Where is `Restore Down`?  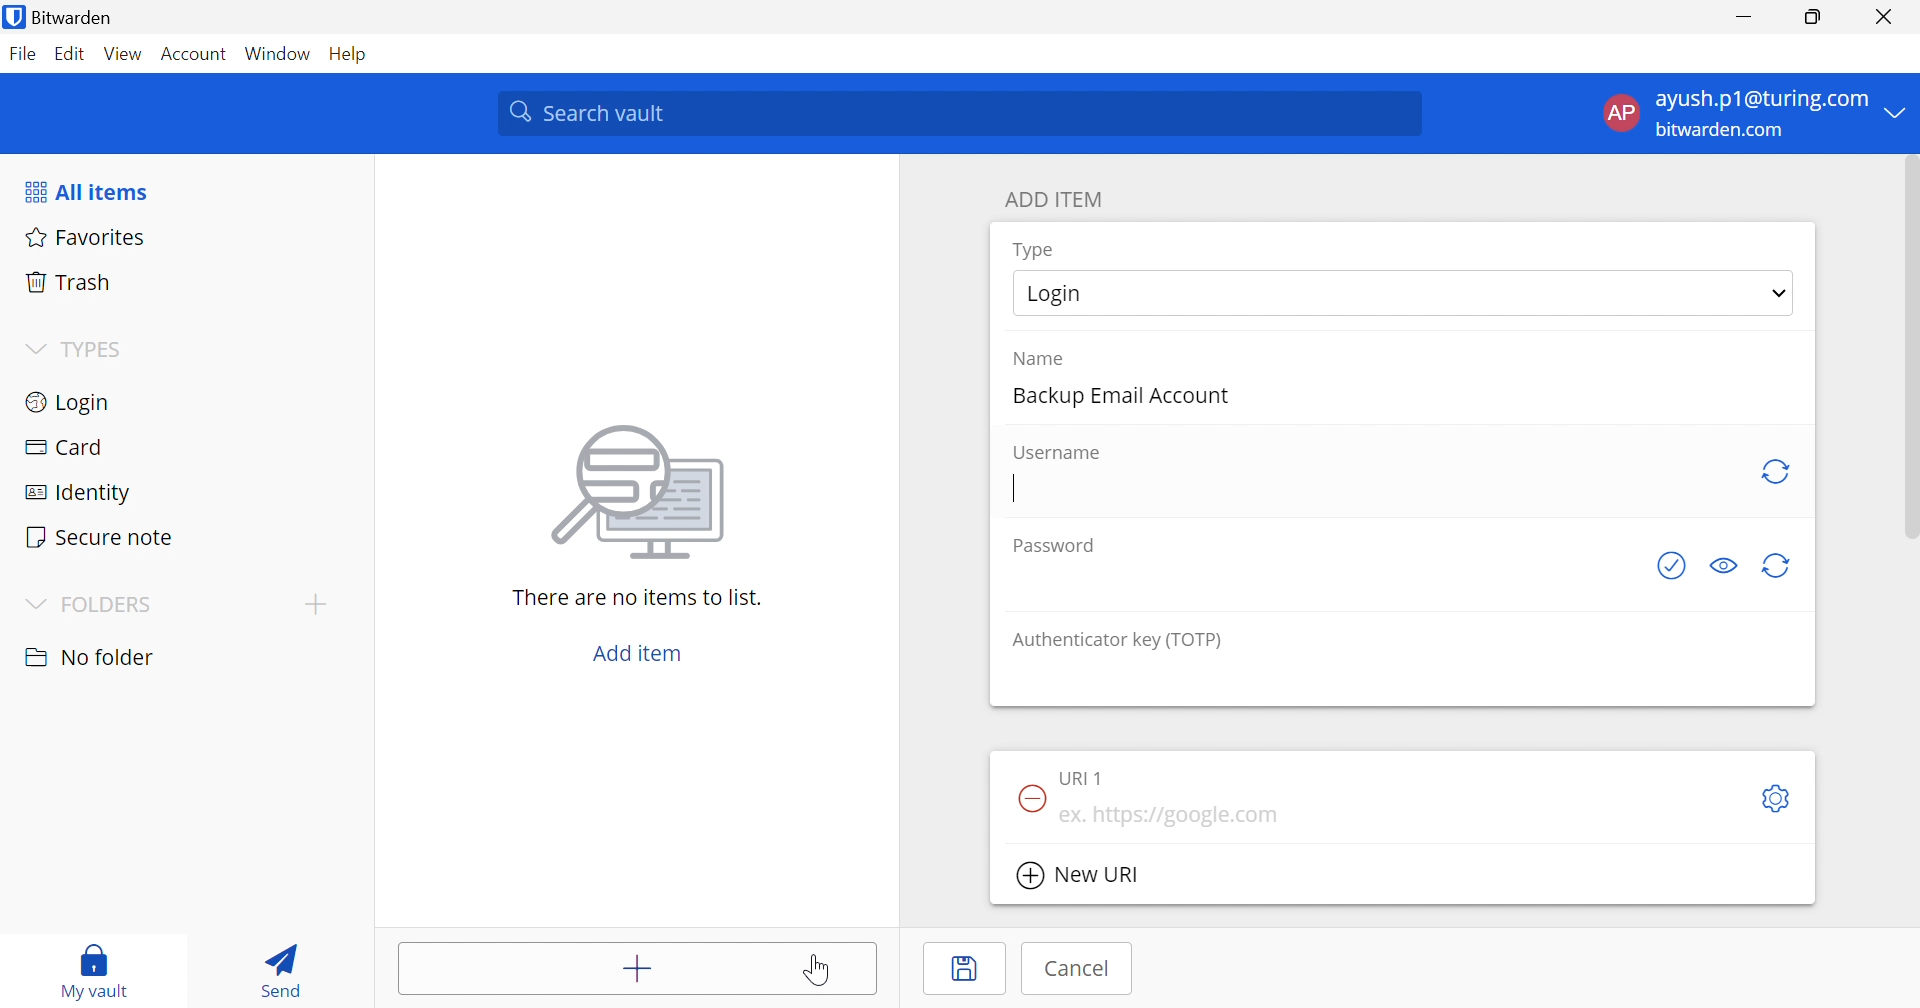
Restore Down is located at coordinates (1812, 15).